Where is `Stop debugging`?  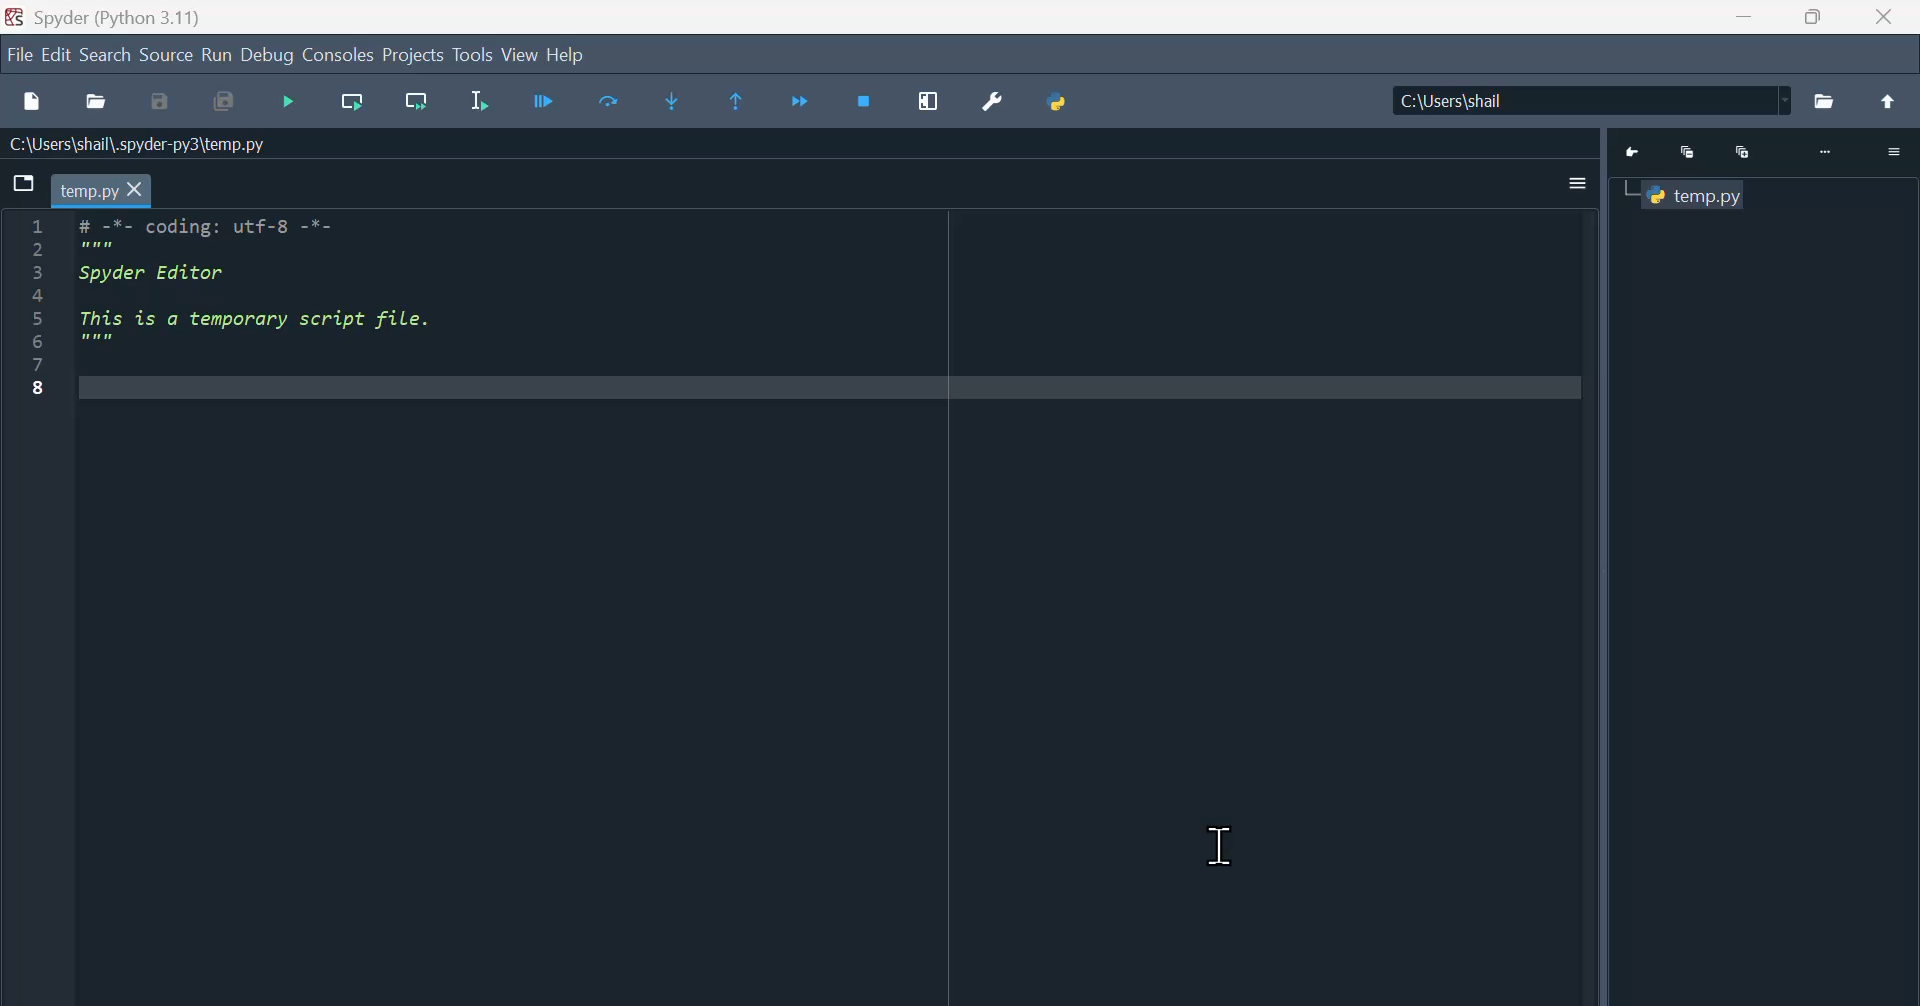
Stop debugging is located at coordinates (864, 102).